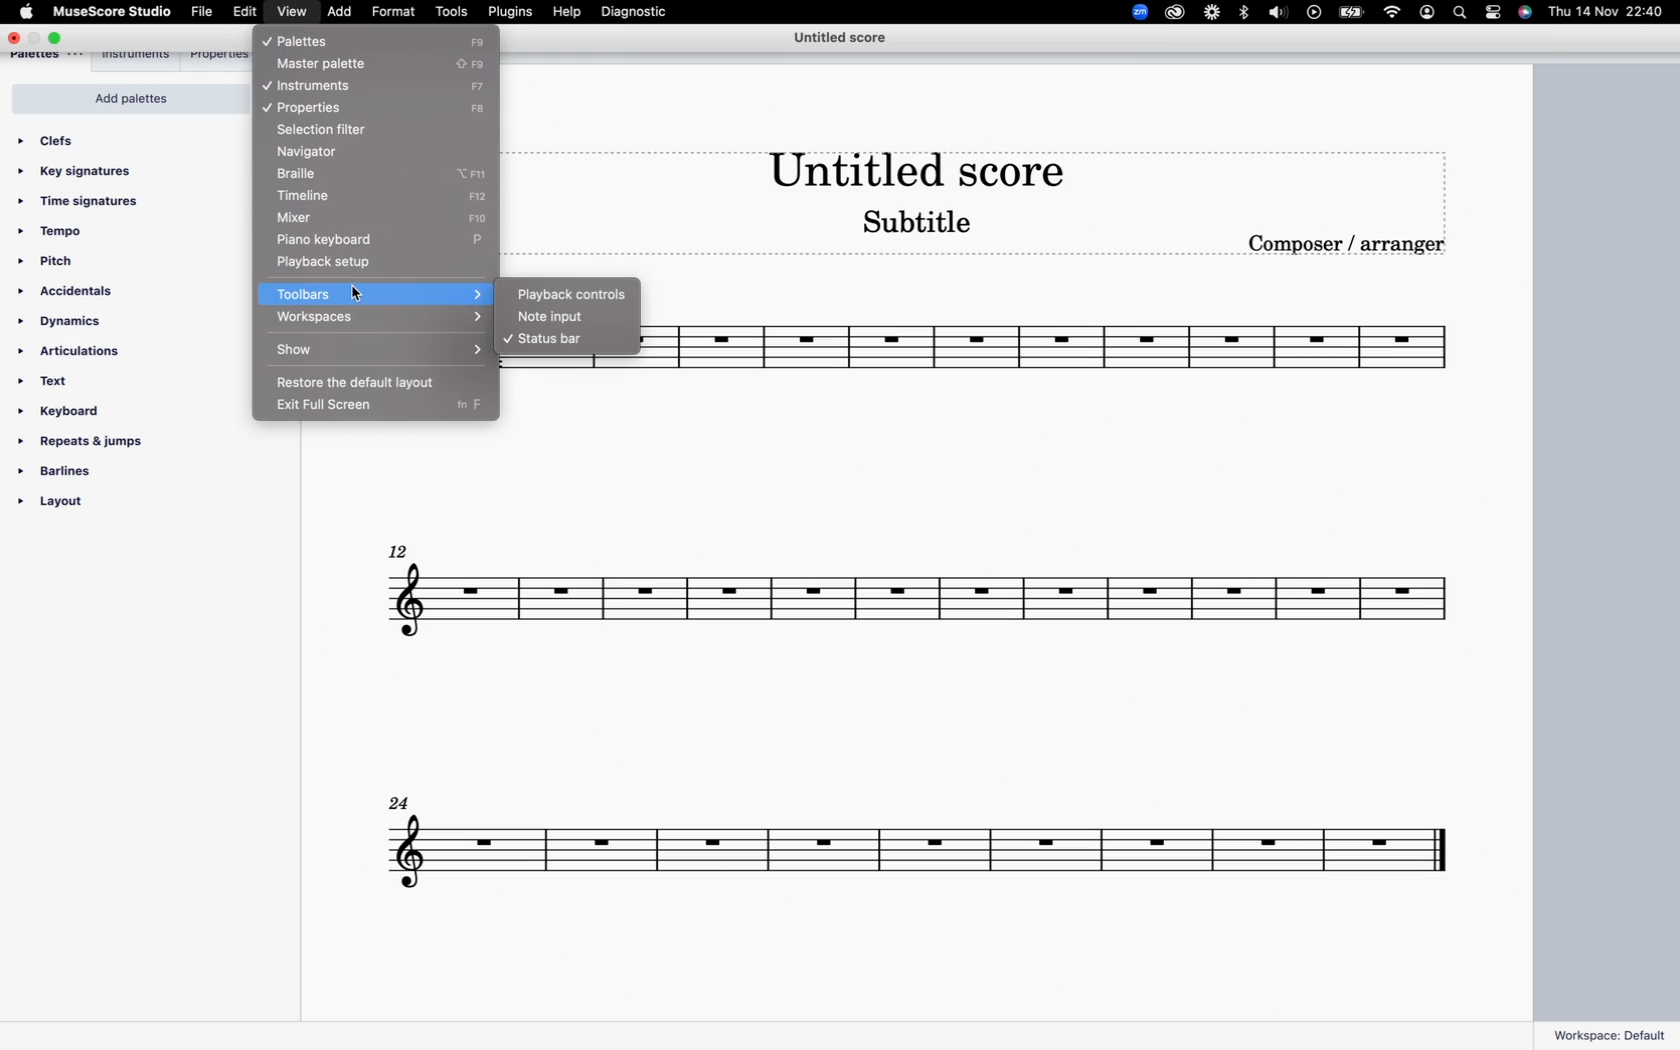  I want to click on playback controls, so click(571, 293).